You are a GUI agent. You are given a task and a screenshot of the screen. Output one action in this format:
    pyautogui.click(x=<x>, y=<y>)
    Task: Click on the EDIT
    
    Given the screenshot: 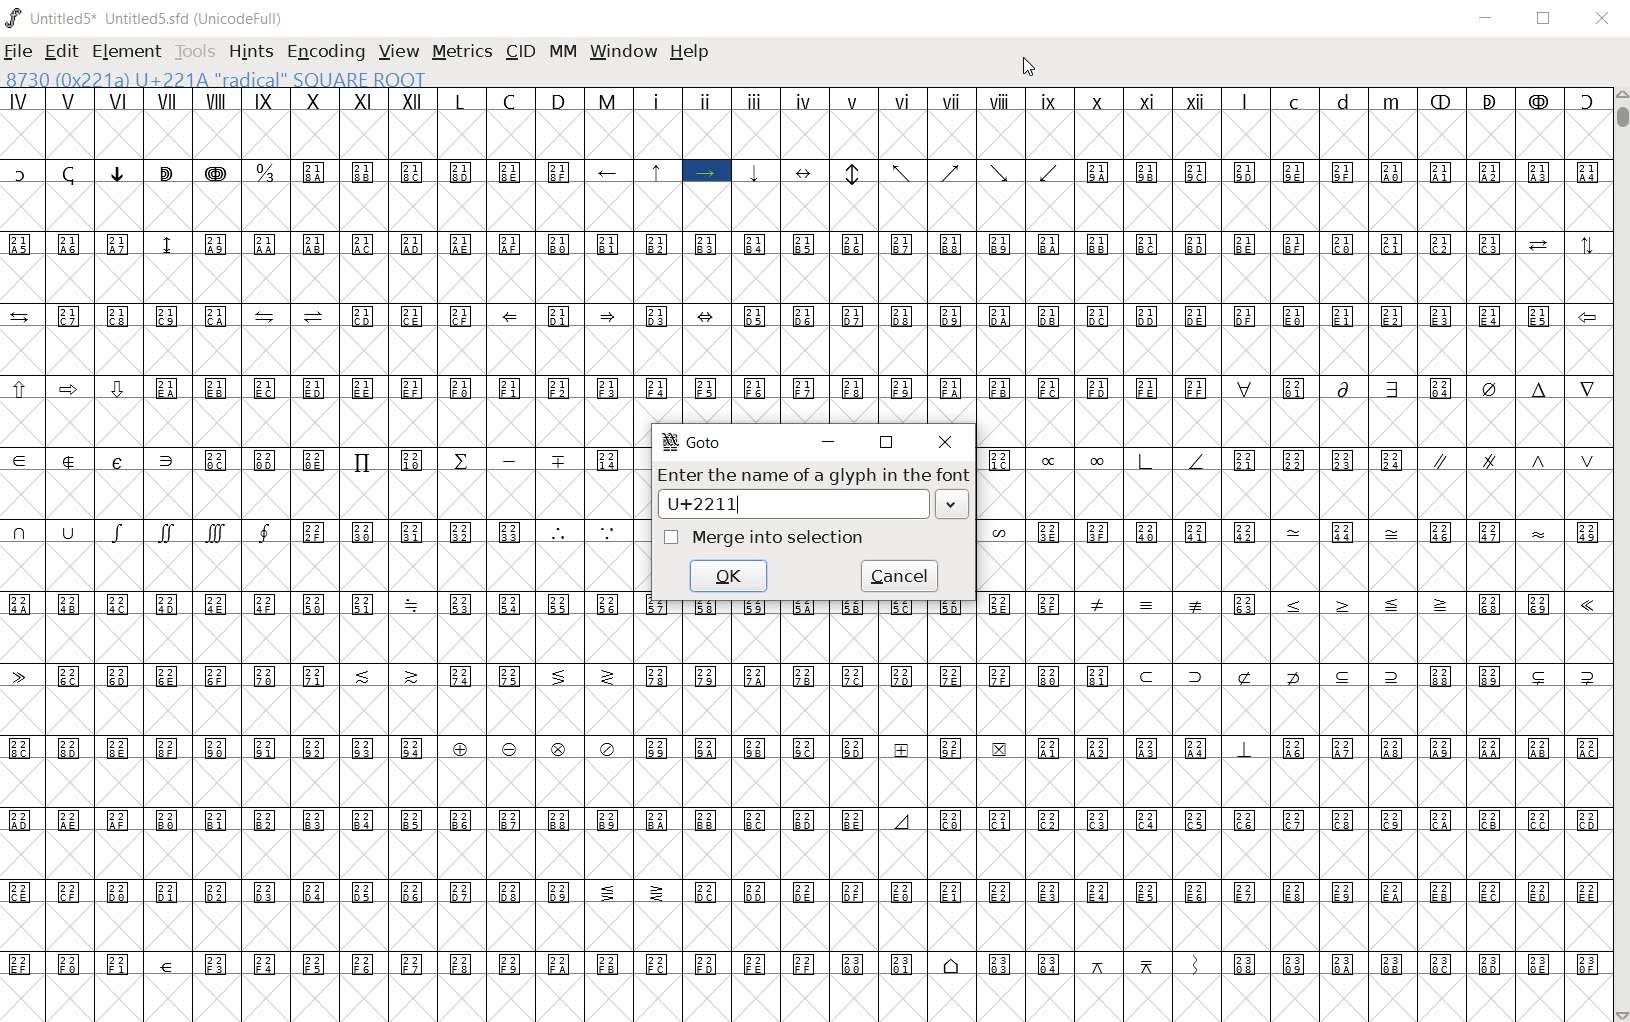 What is the action you would take?
    pyautogui.click(x=60, y=53)
    